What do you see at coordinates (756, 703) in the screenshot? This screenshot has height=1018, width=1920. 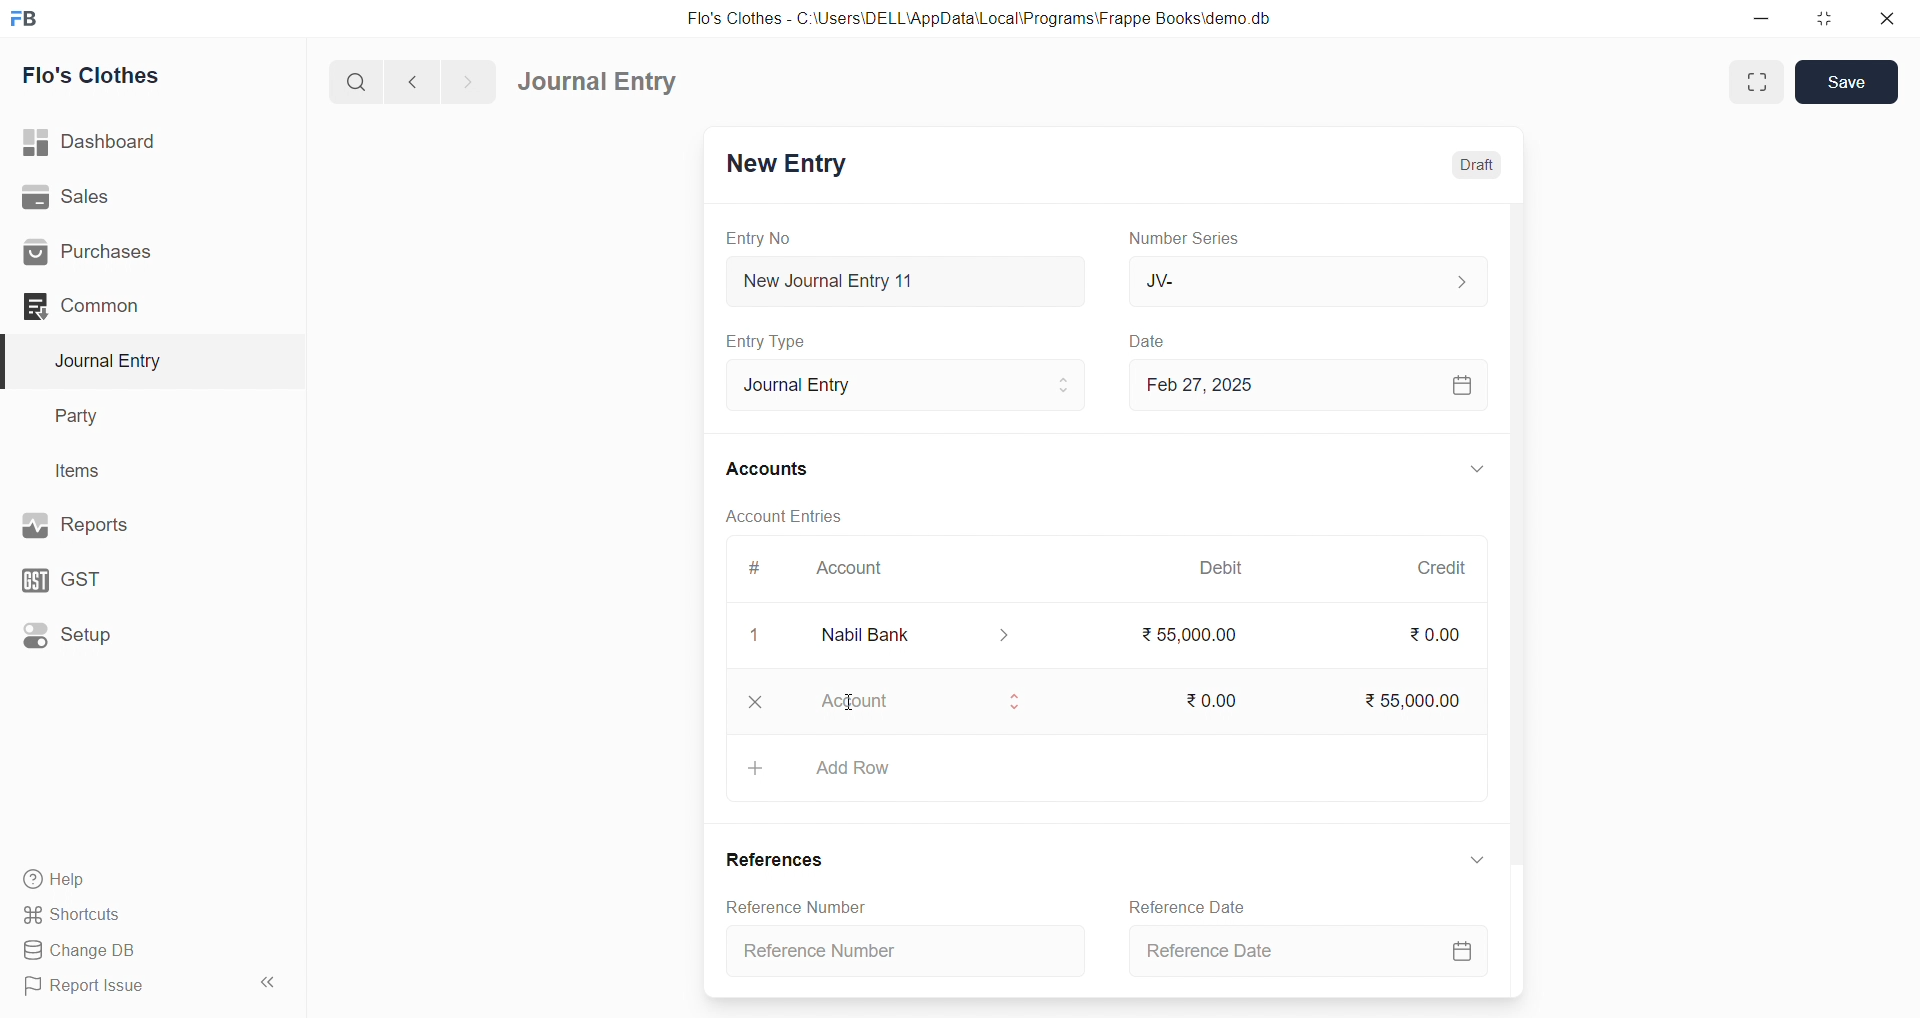 I see `close` at bounding box center [756, 703].